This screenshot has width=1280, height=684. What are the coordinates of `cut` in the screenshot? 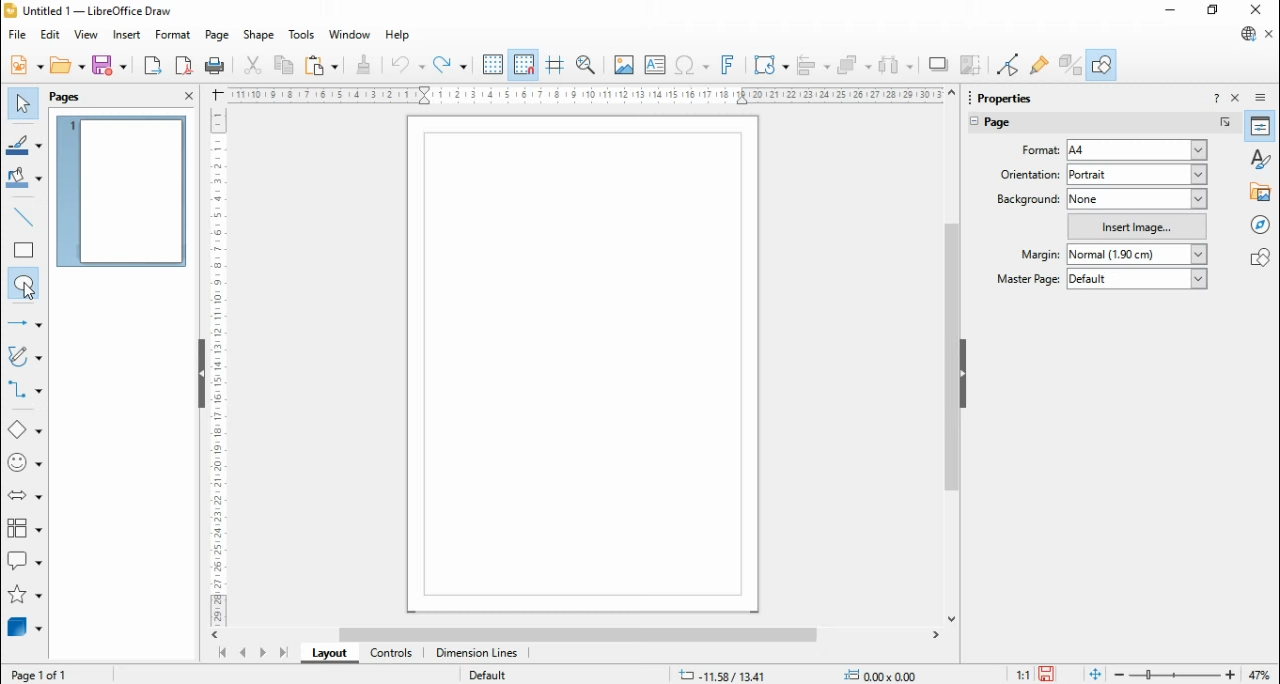 It's located at (252, 64).